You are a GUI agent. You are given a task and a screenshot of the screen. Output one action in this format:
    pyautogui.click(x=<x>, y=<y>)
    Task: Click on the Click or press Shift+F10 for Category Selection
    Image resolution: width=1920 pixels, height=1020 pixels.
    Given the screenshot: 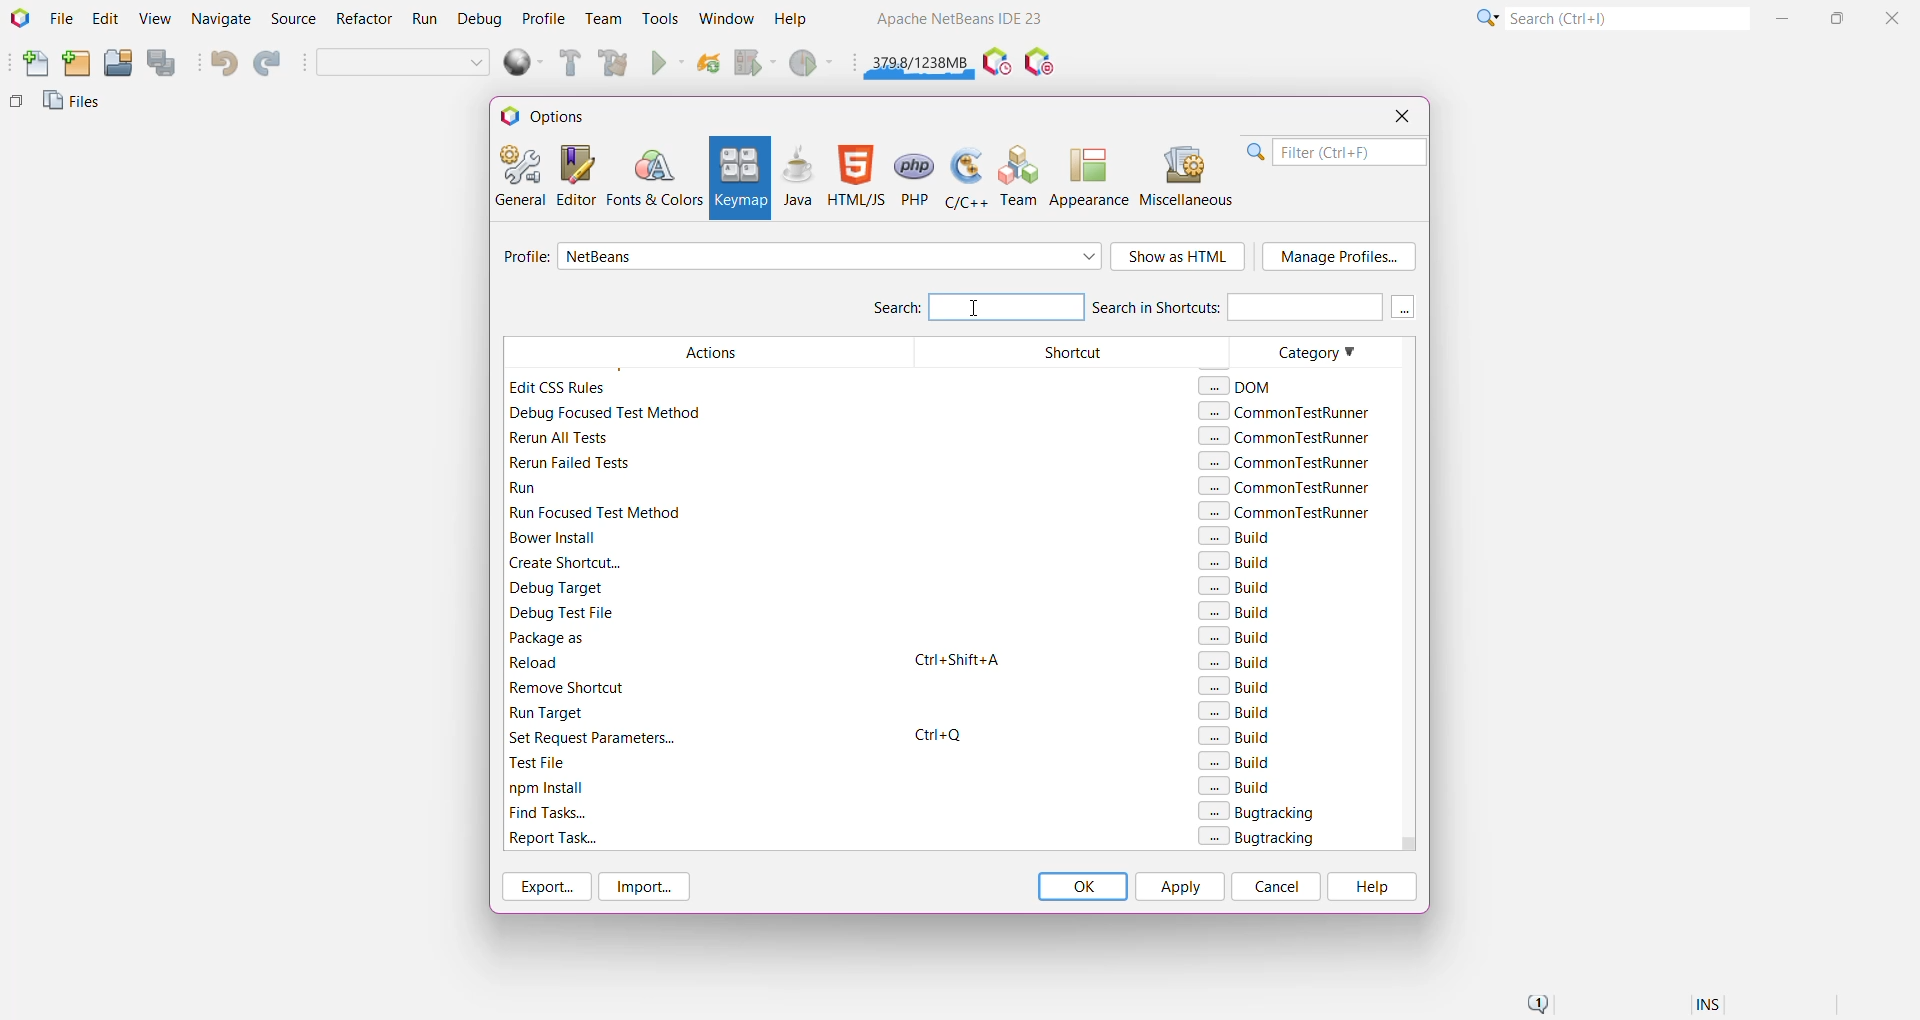 What is the action you would take?
    pyautogui.click(x=1485, y=17)
    